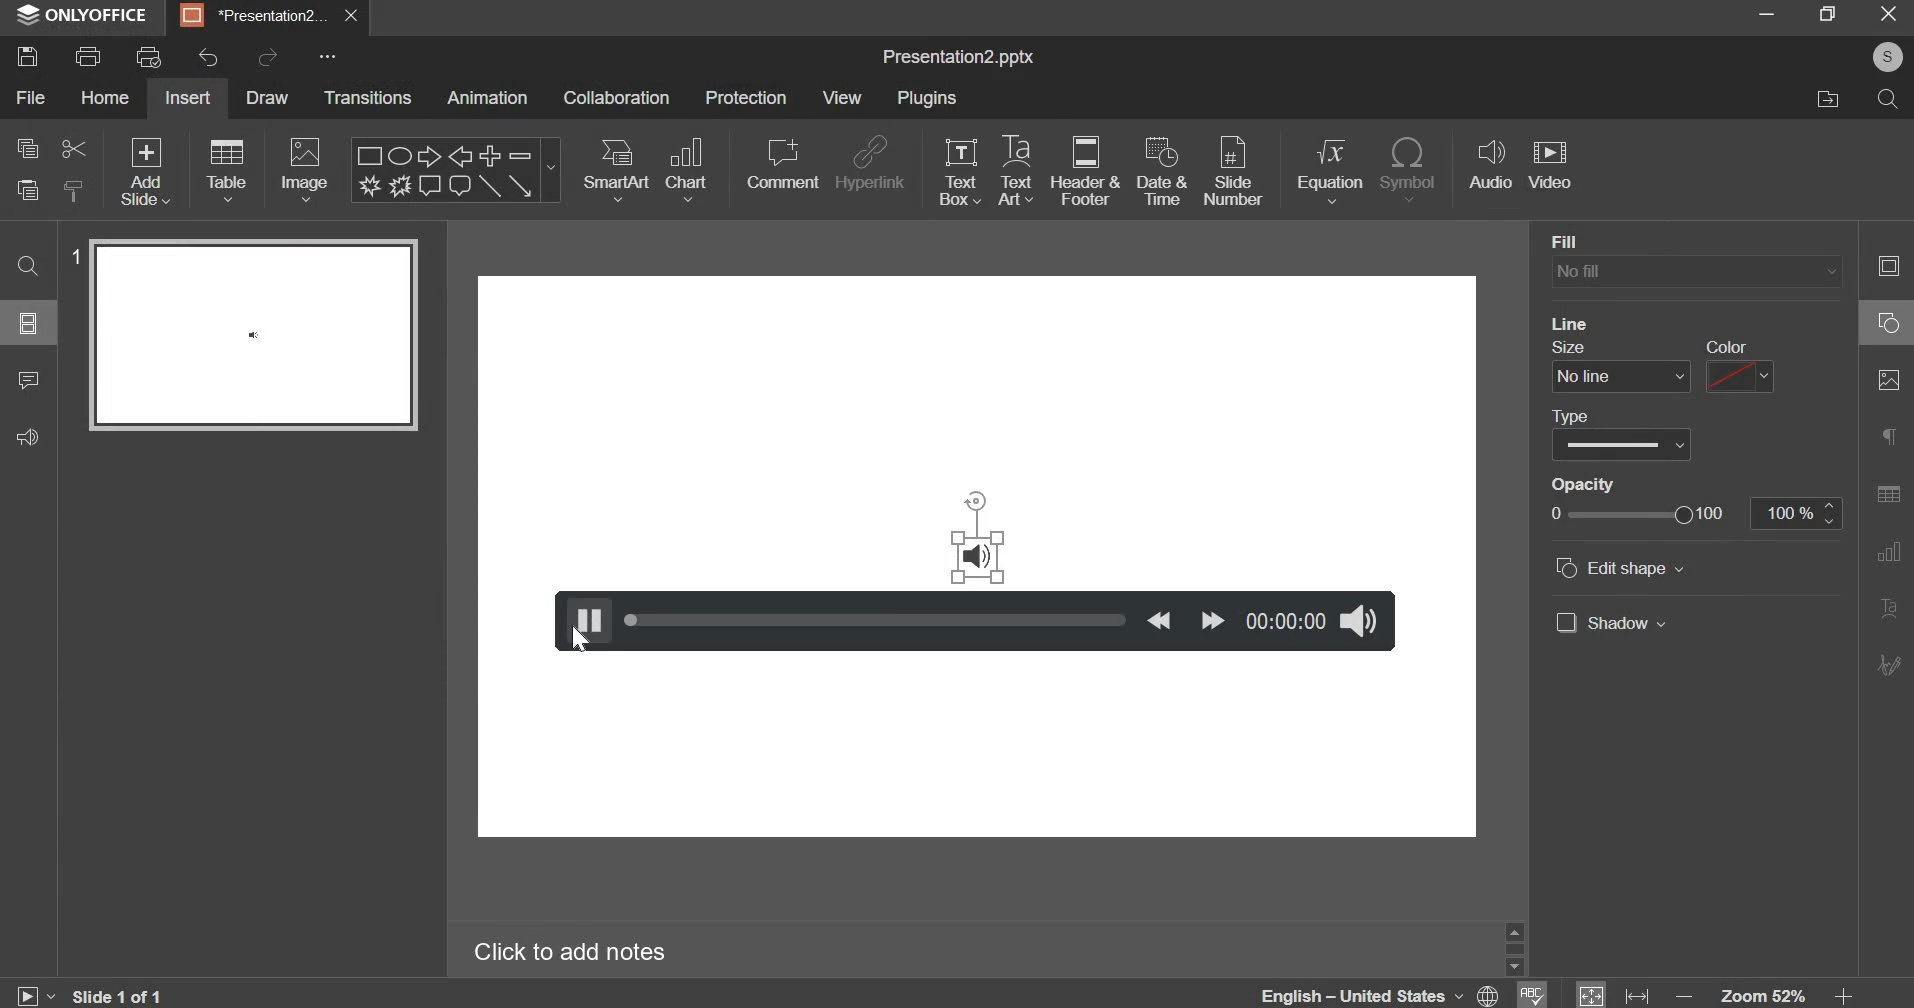  Describe the element at coordinates (930, 99) in the screenshot. I see `plugins` at that location.